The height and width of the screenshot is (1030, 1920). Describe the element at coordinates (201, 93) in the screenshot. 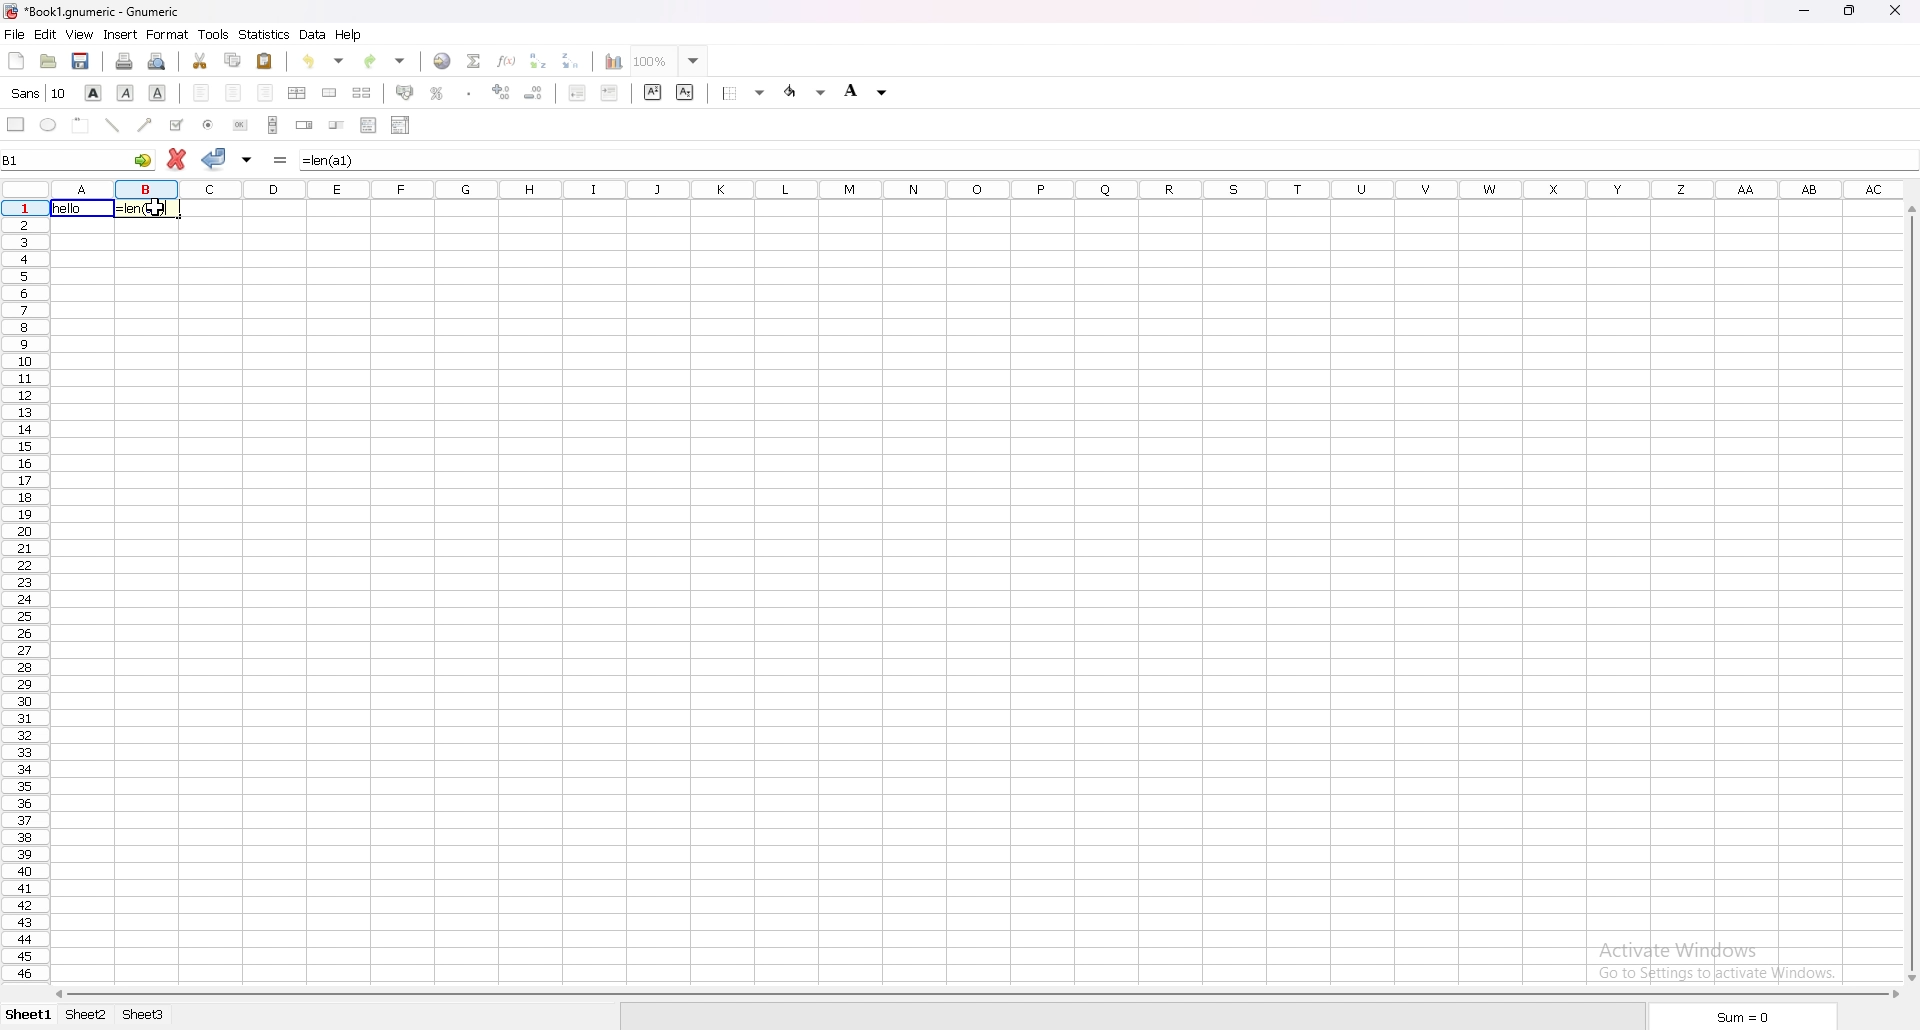

I see `align left` at that location.